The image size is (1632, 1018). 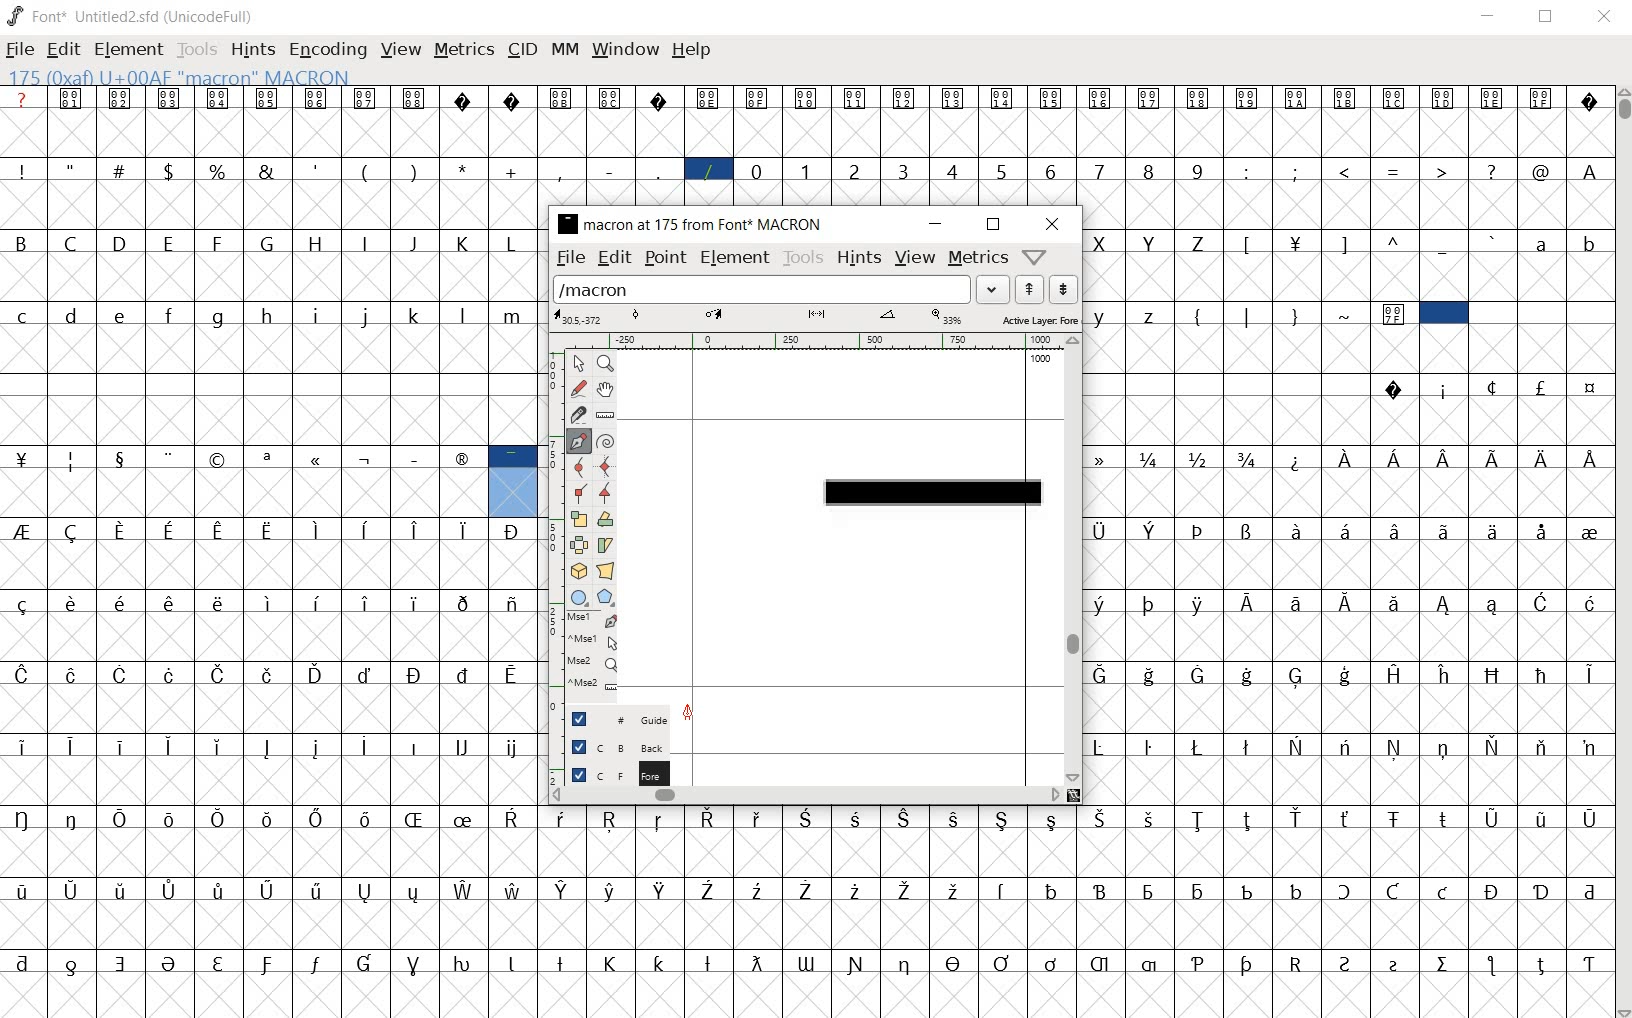 I want to click on Symbol, so click(x=1298, y=531).